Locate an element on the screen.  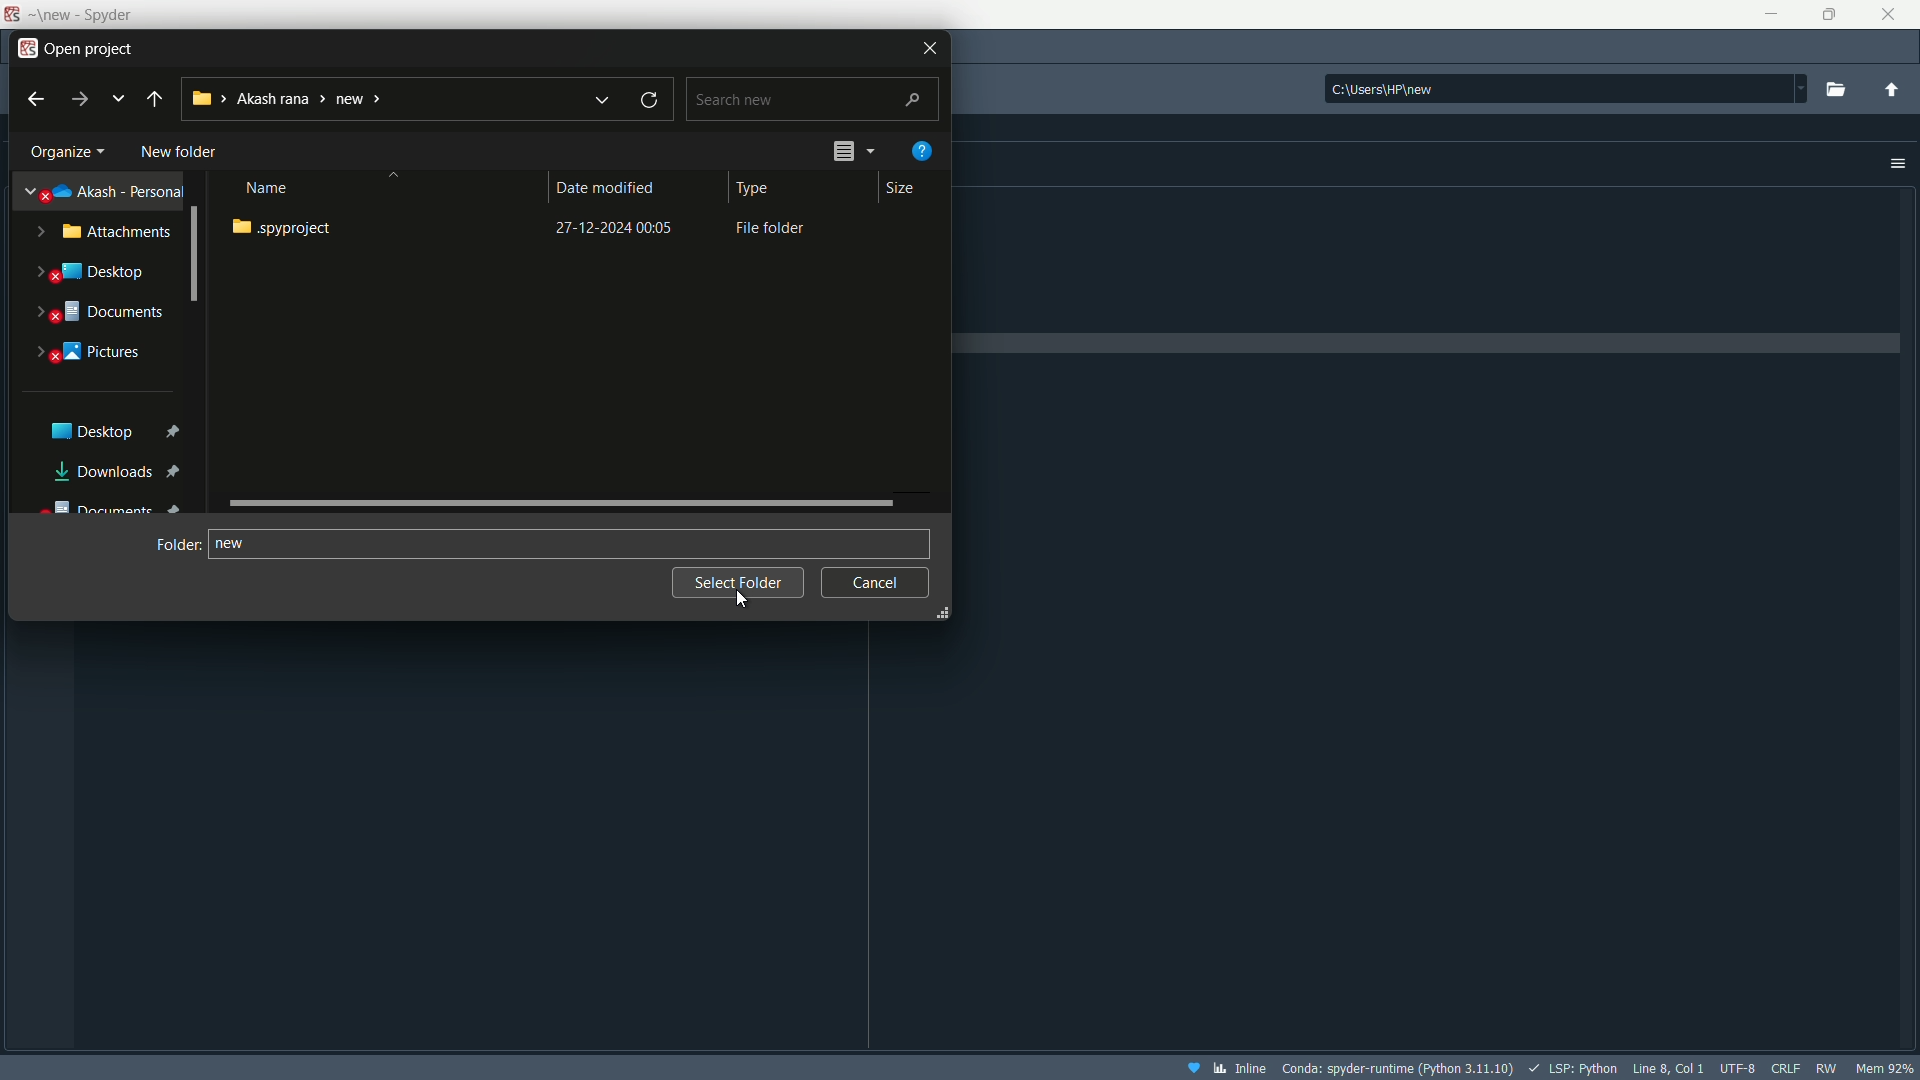
select folder is located at coordinates (737, 583).